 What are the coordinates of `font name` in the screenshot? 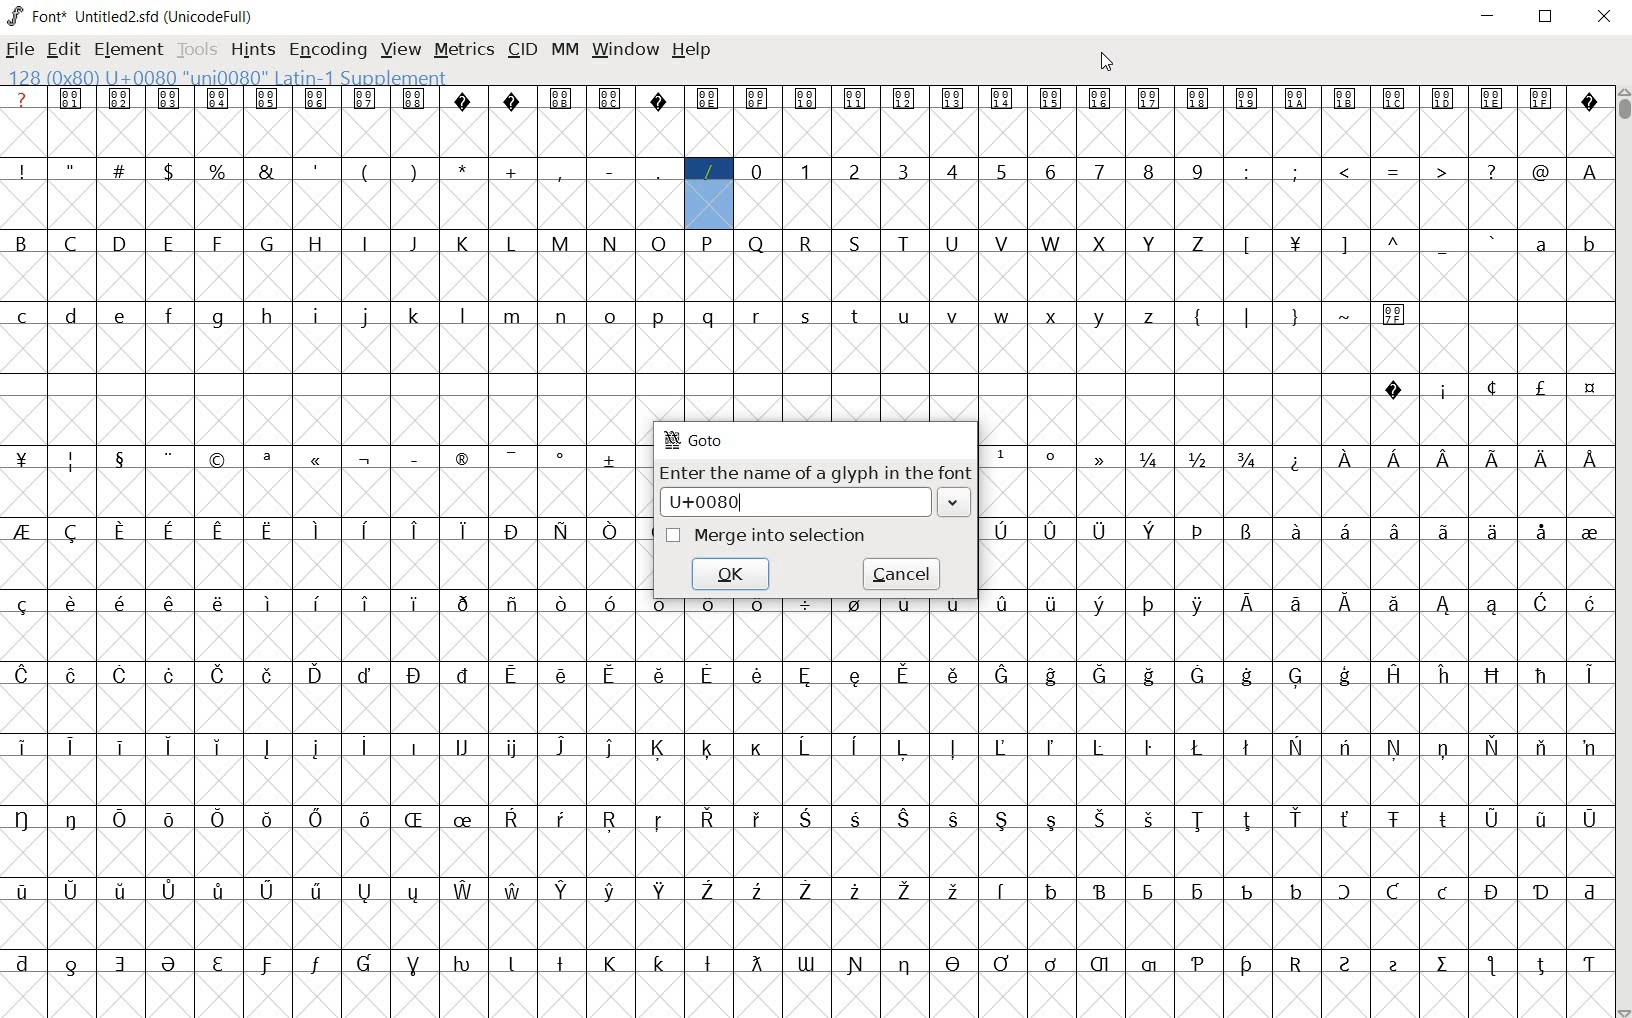 It's located at (117, 13).